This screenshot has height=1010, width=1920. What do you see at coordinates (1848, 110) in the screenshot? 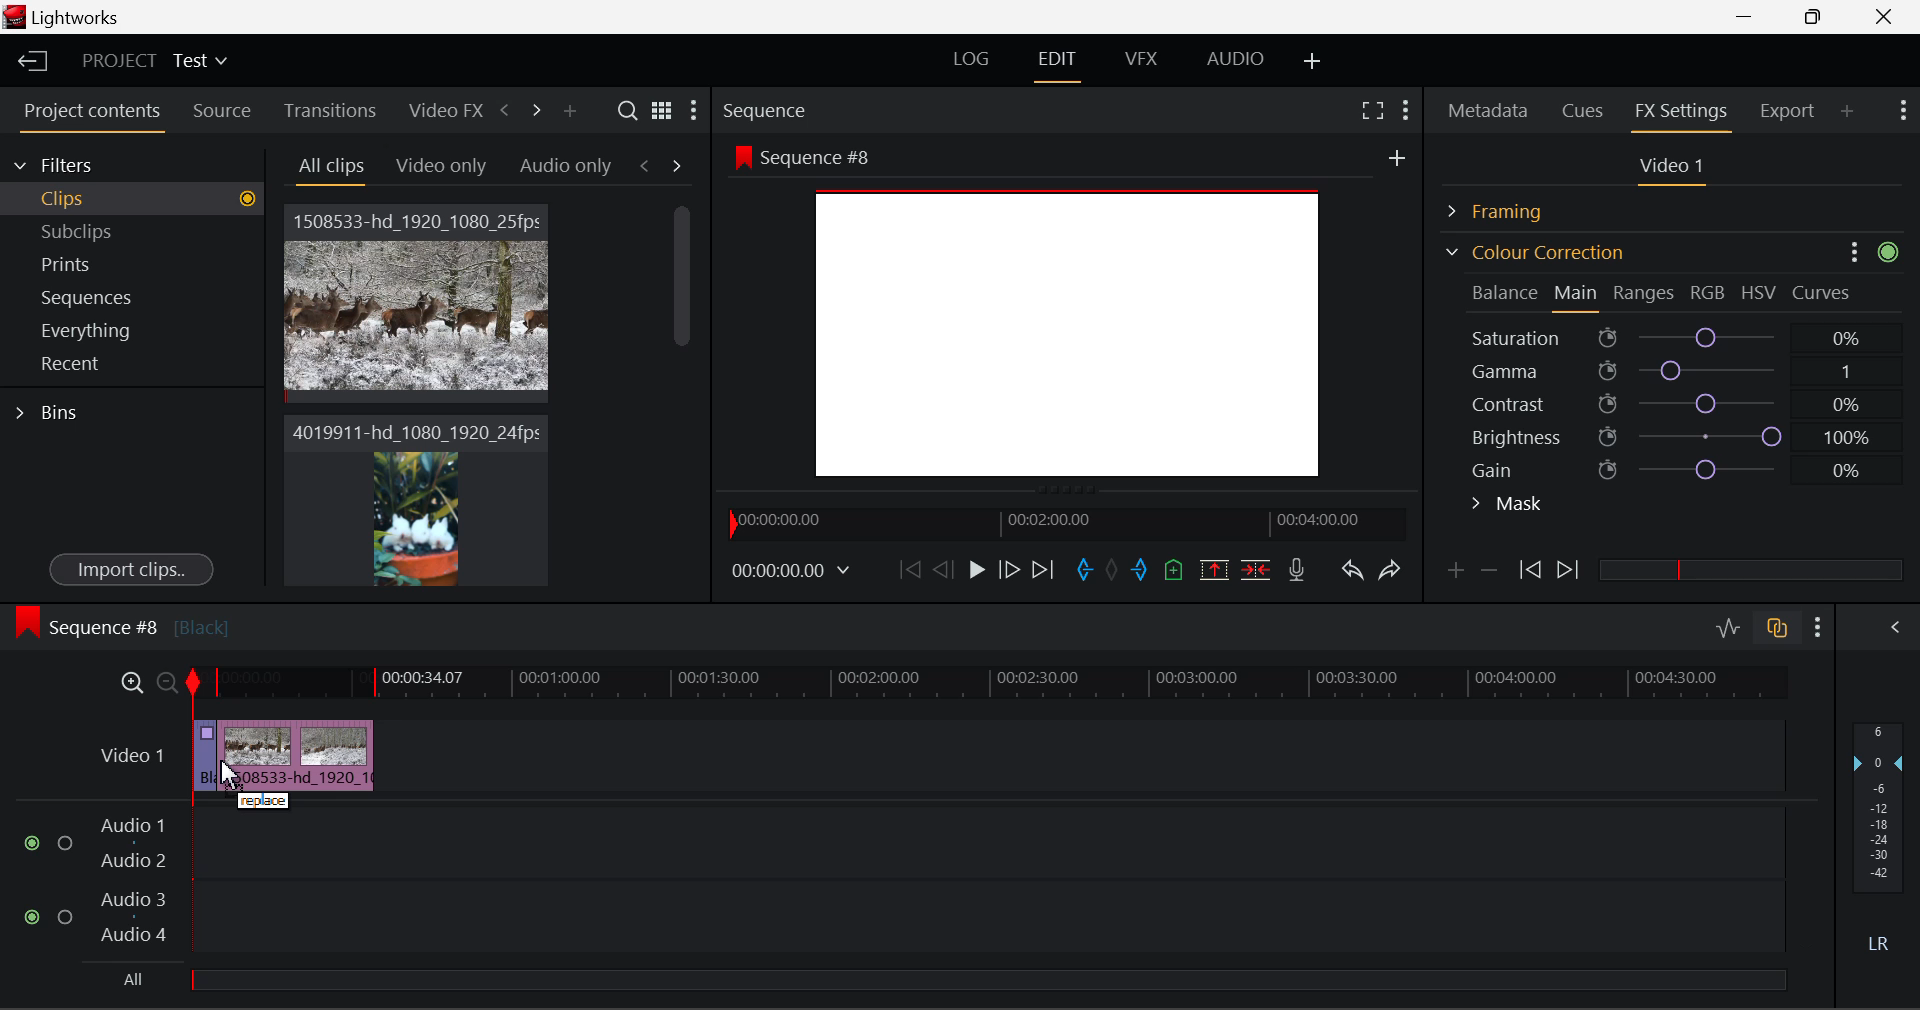
I see `Add Panel` at bounding box center [1848, 110].